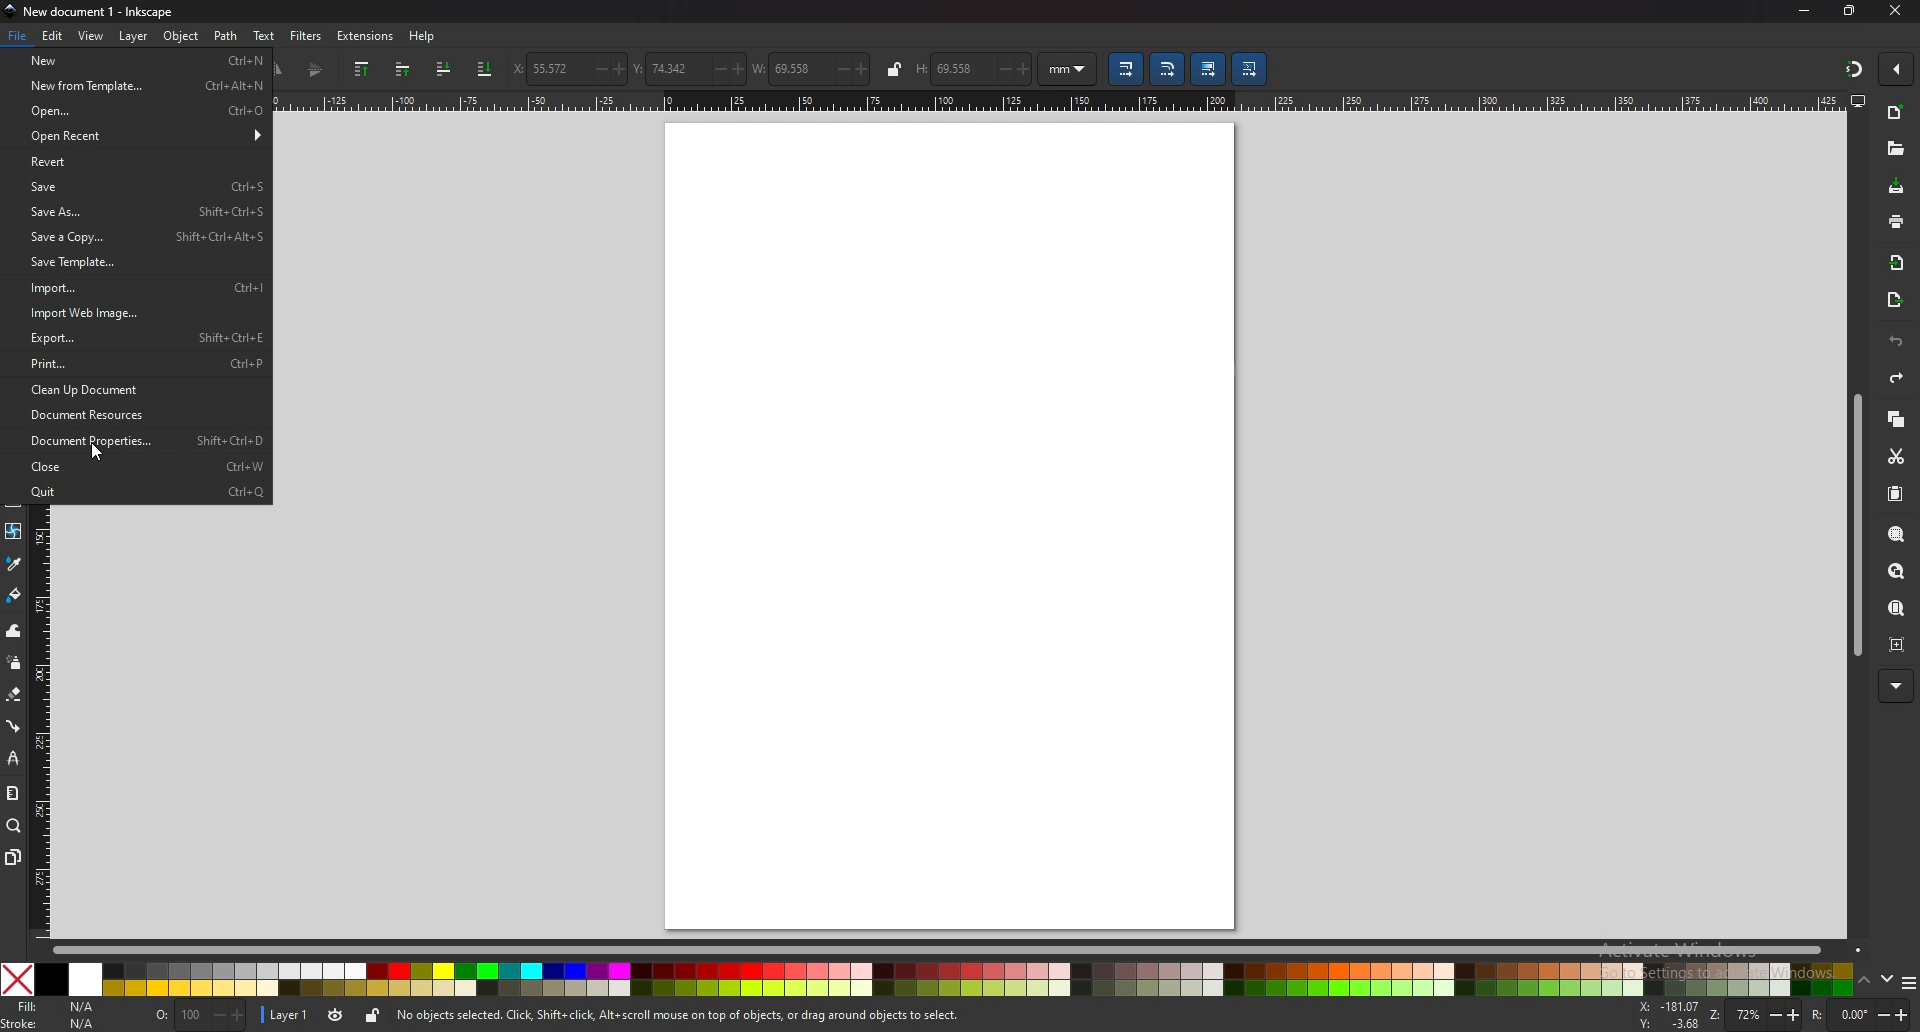 Image resolution: width=1920 pixels, height=1032 pixels. What do you see at coordinates (708, 69) in the screenshot?
I see `-` at bounding box center [708, 69].